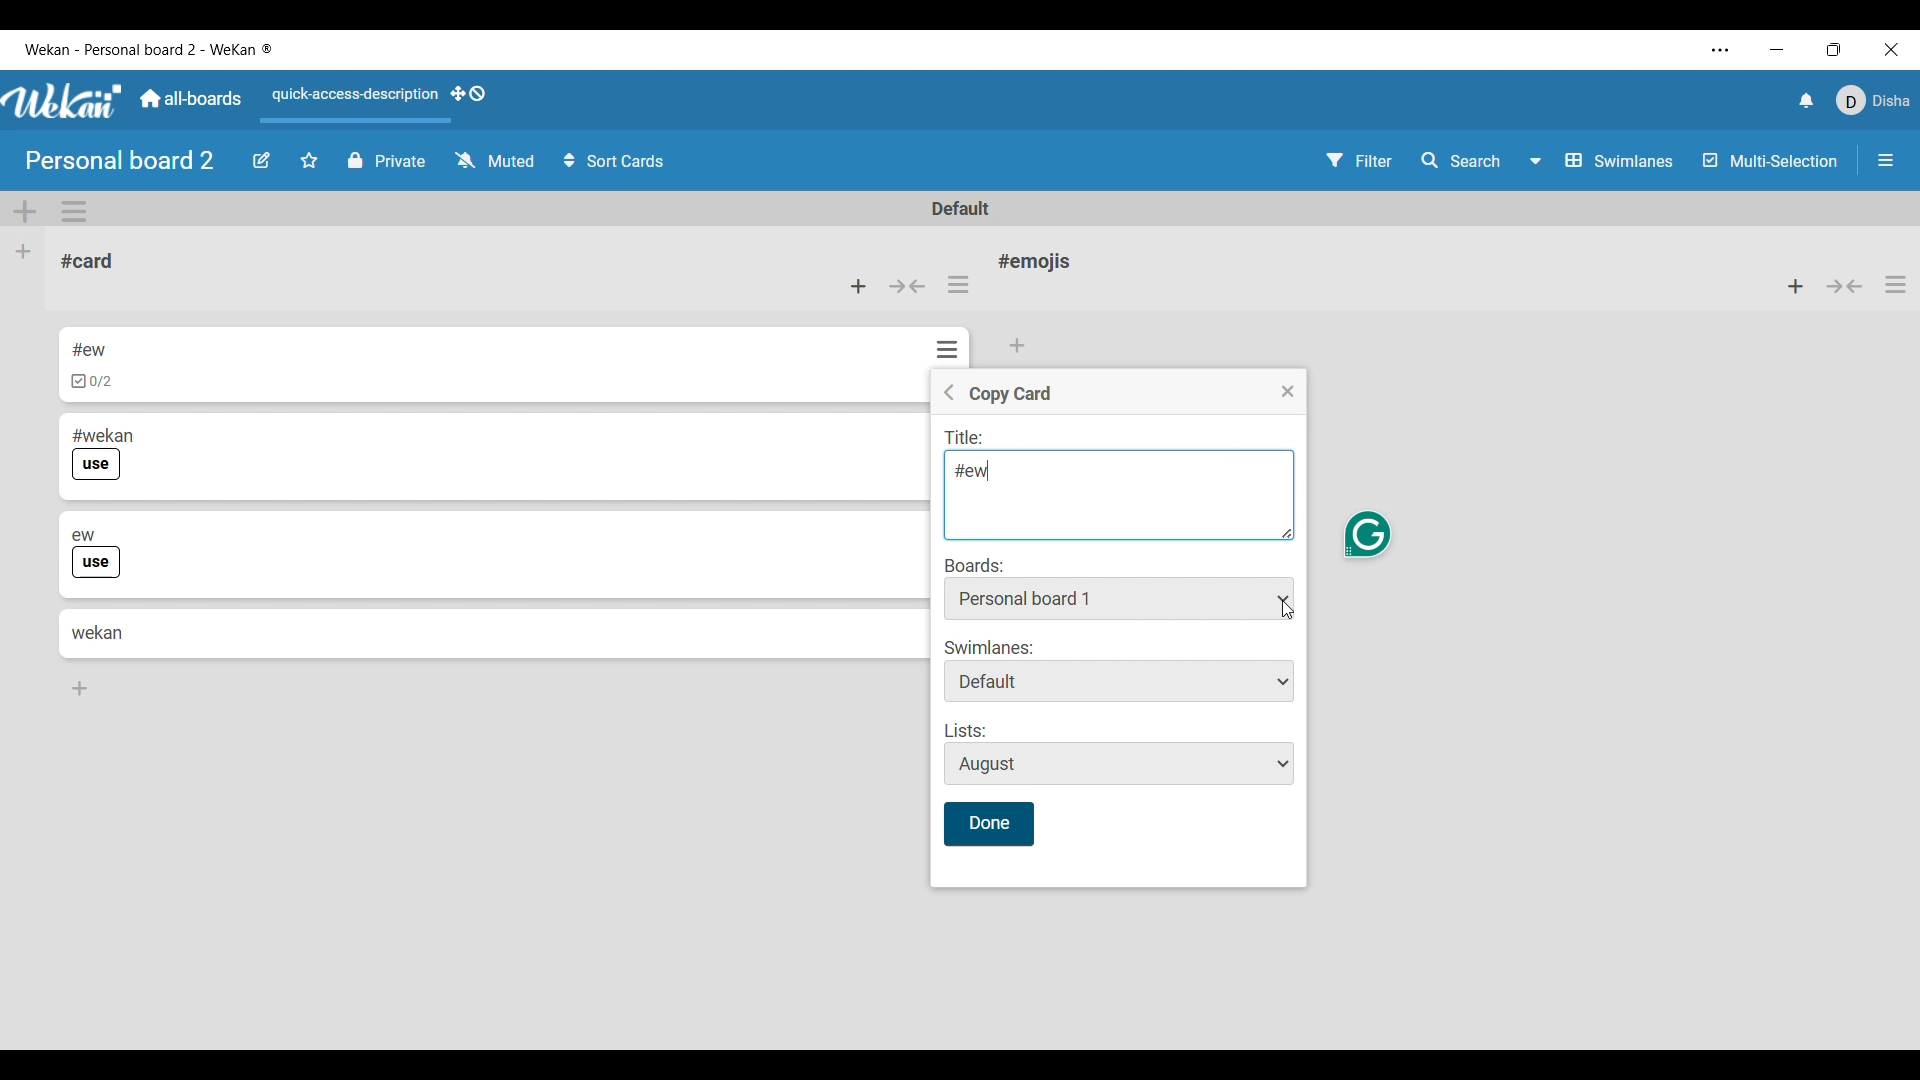 The image size is (1920, 1080). What do you see at coordinates (1886, 160) in the screenshot?
I see `Open/Close sidebar` at bounding box center [1886, 160].